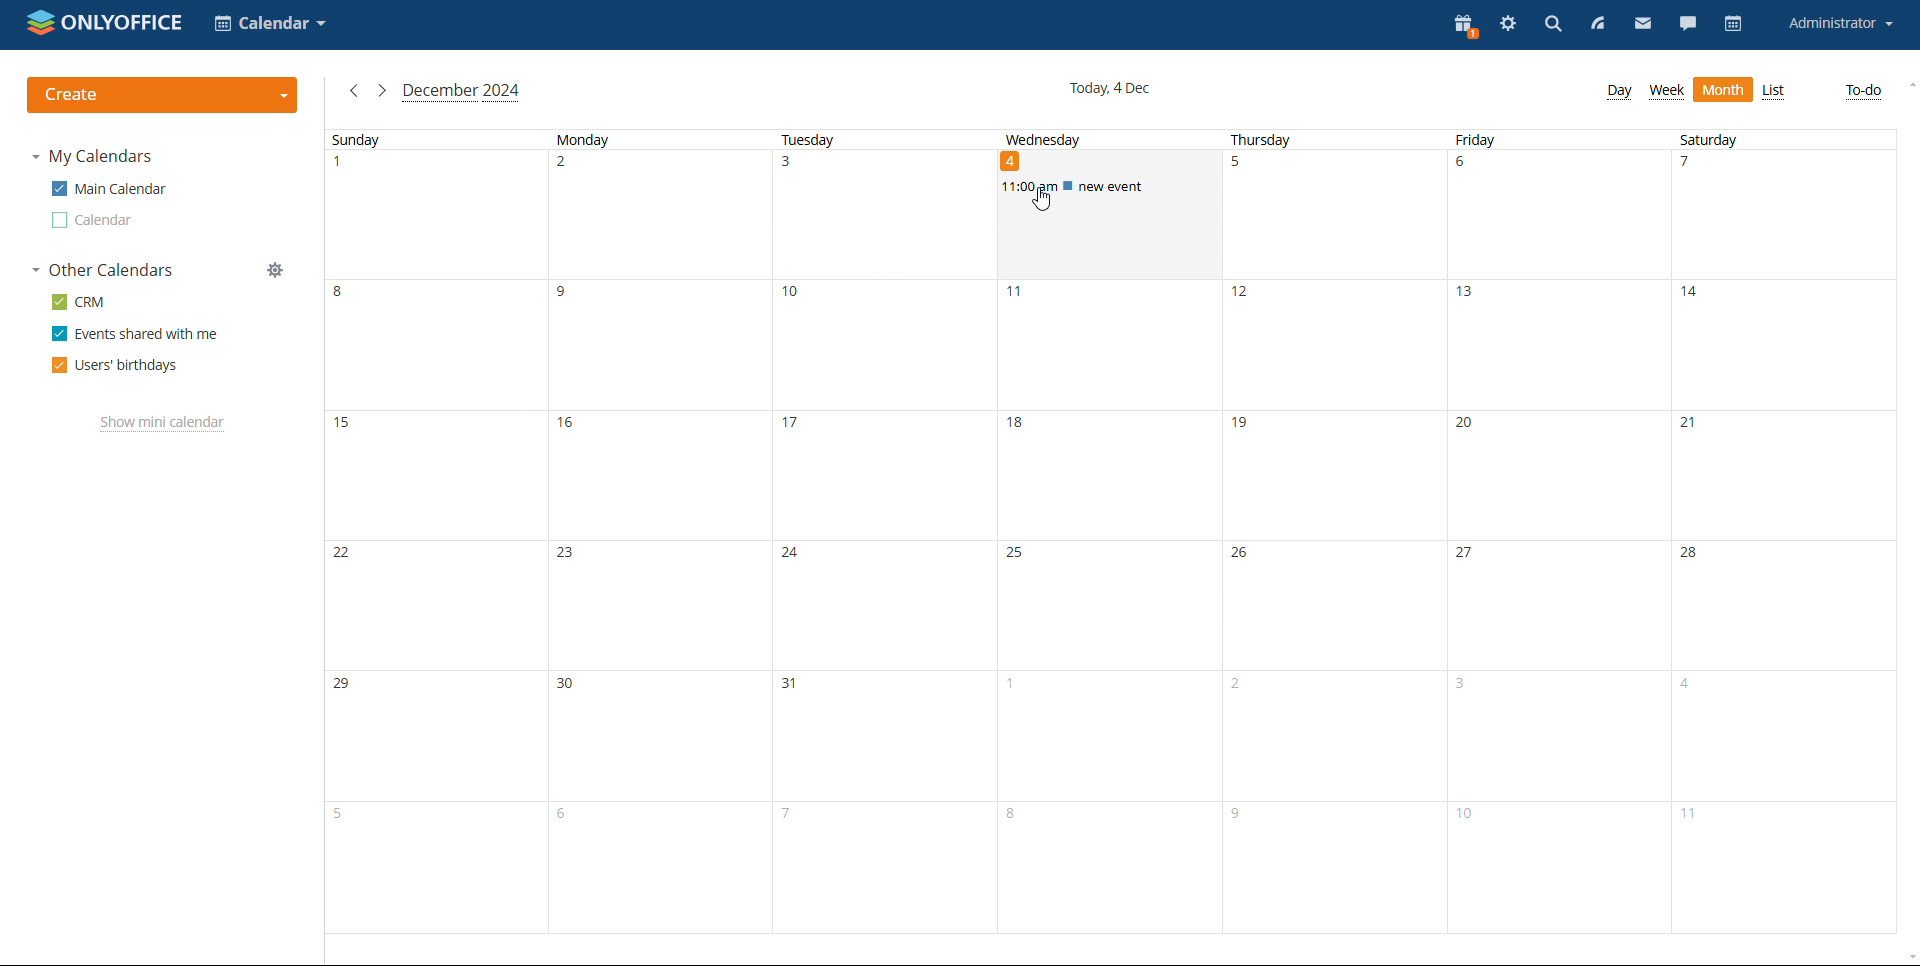 This screenshot has height=966, width=1920. Describe the element at coordinates (269, 23) in the screenshot. I see `select application` at that location.